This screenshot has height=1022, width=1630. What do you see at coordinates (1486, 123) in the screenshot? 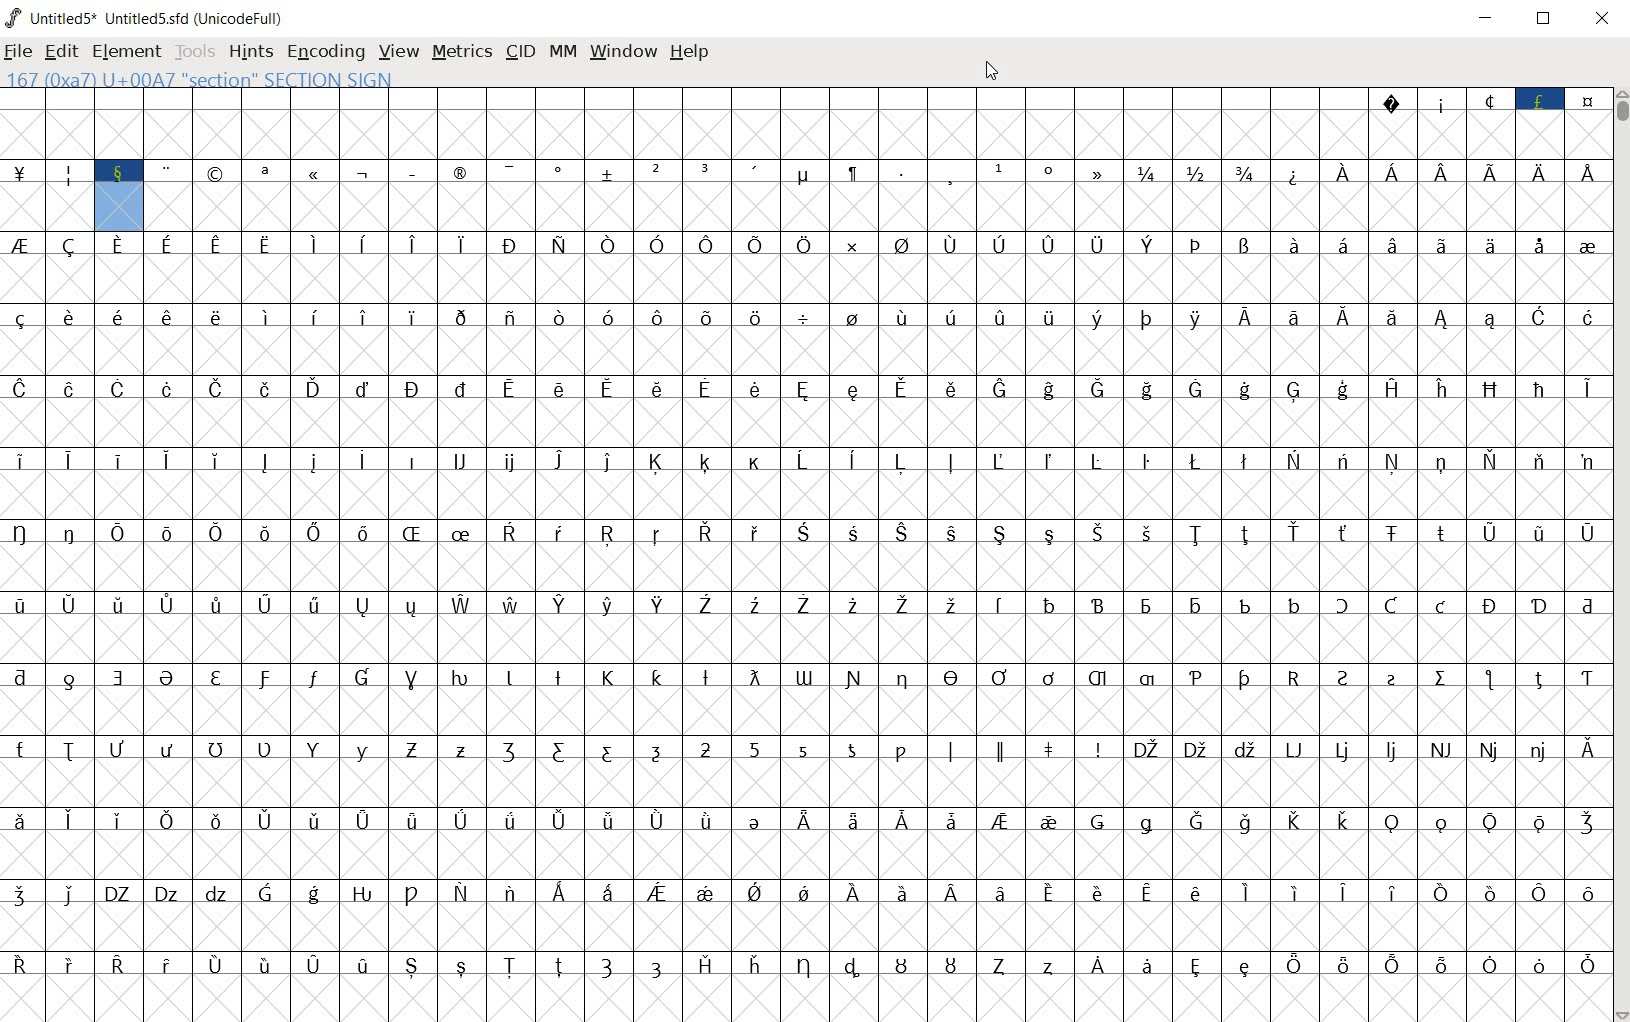
I see `special characters` at bounding box center [1486, 123].